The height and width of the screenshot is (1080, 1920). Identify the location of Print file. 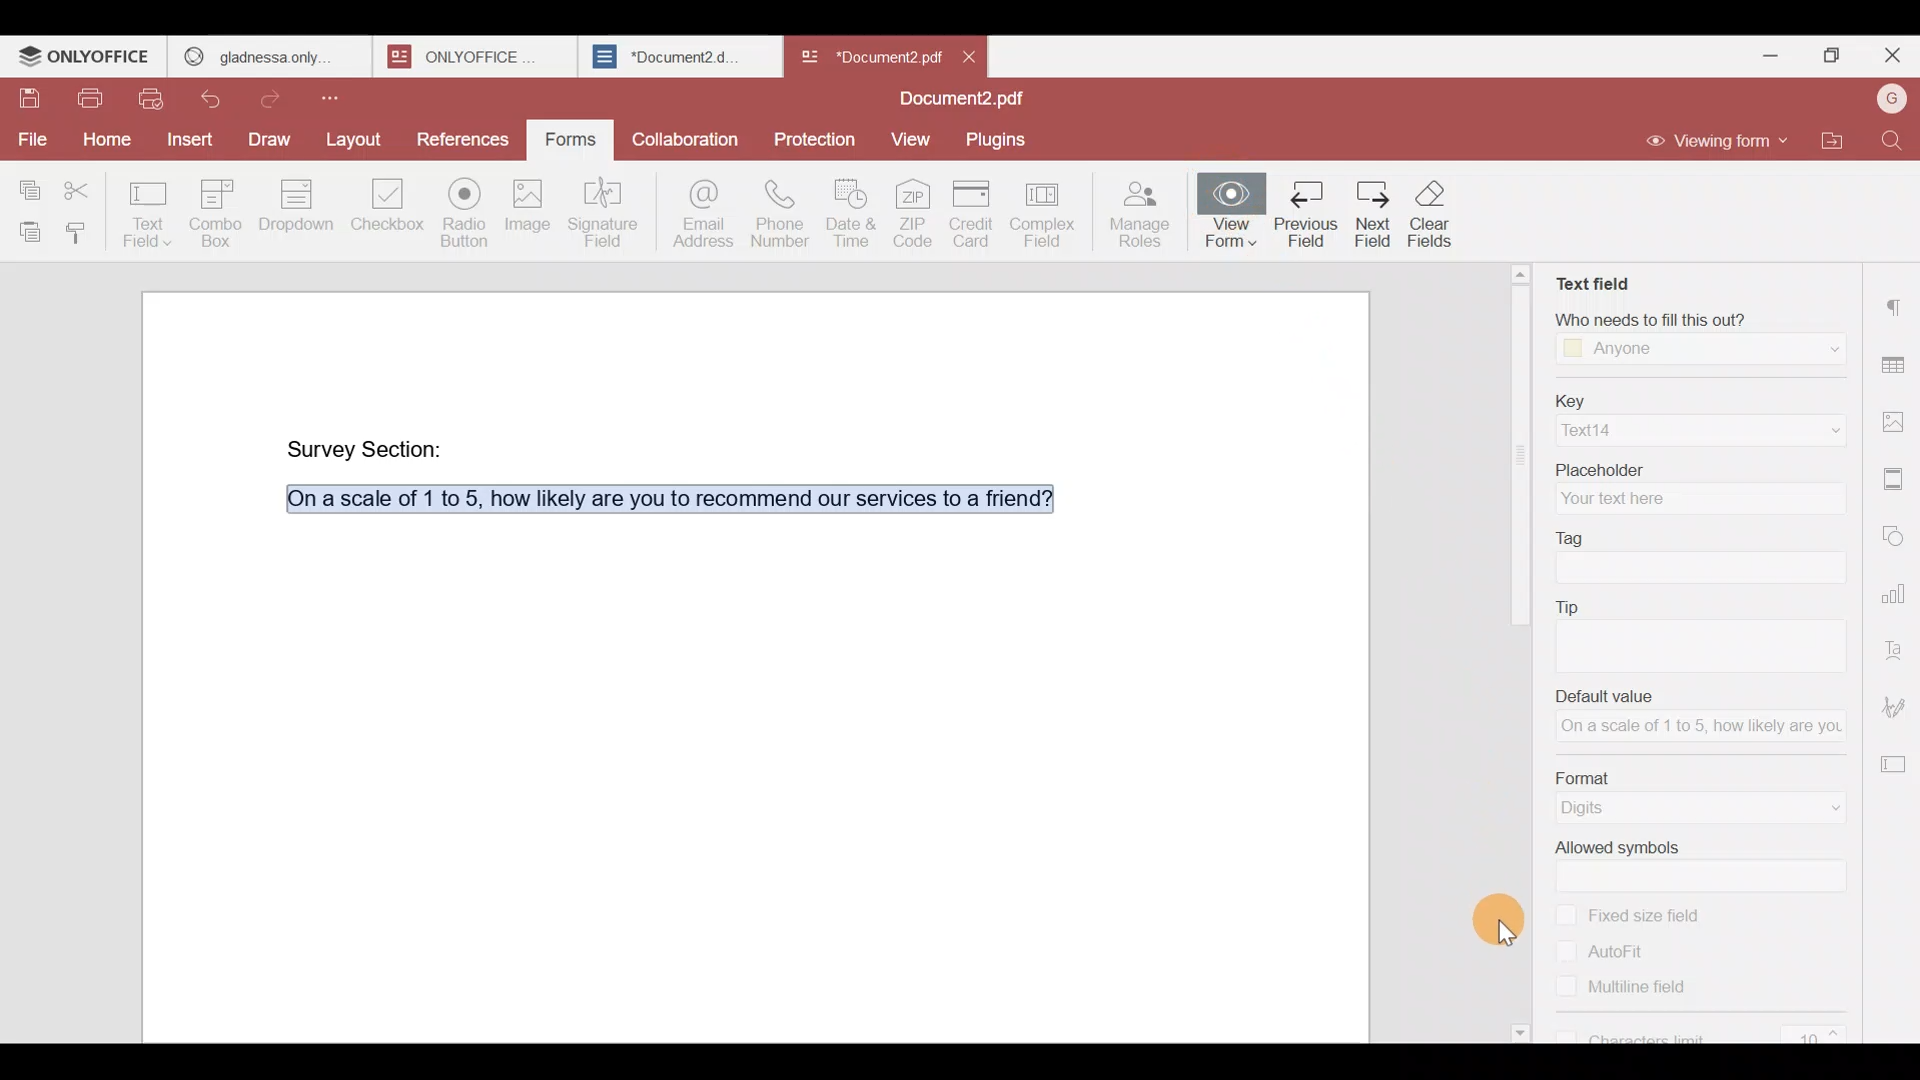
(83, 94).